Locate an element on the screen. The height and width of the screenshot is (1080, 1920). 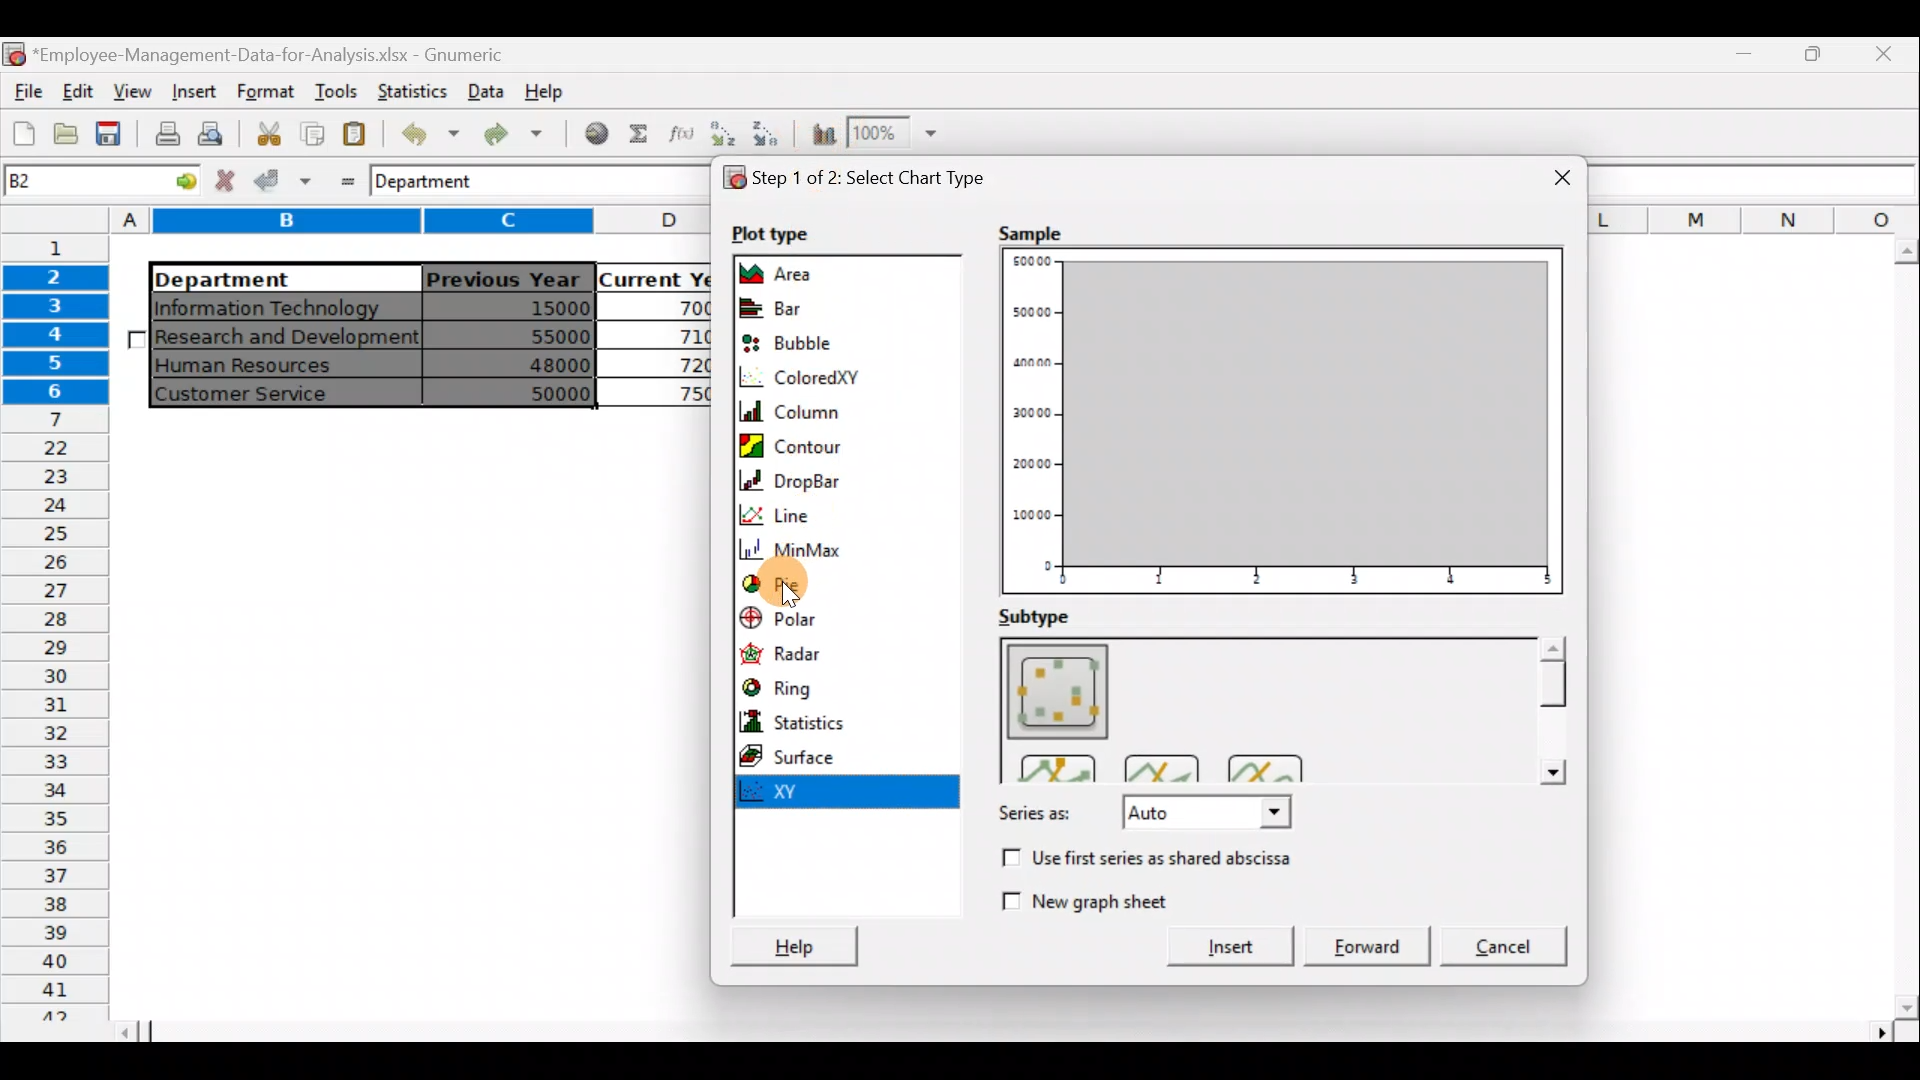
DropBar is located at coordinates (835, 479).